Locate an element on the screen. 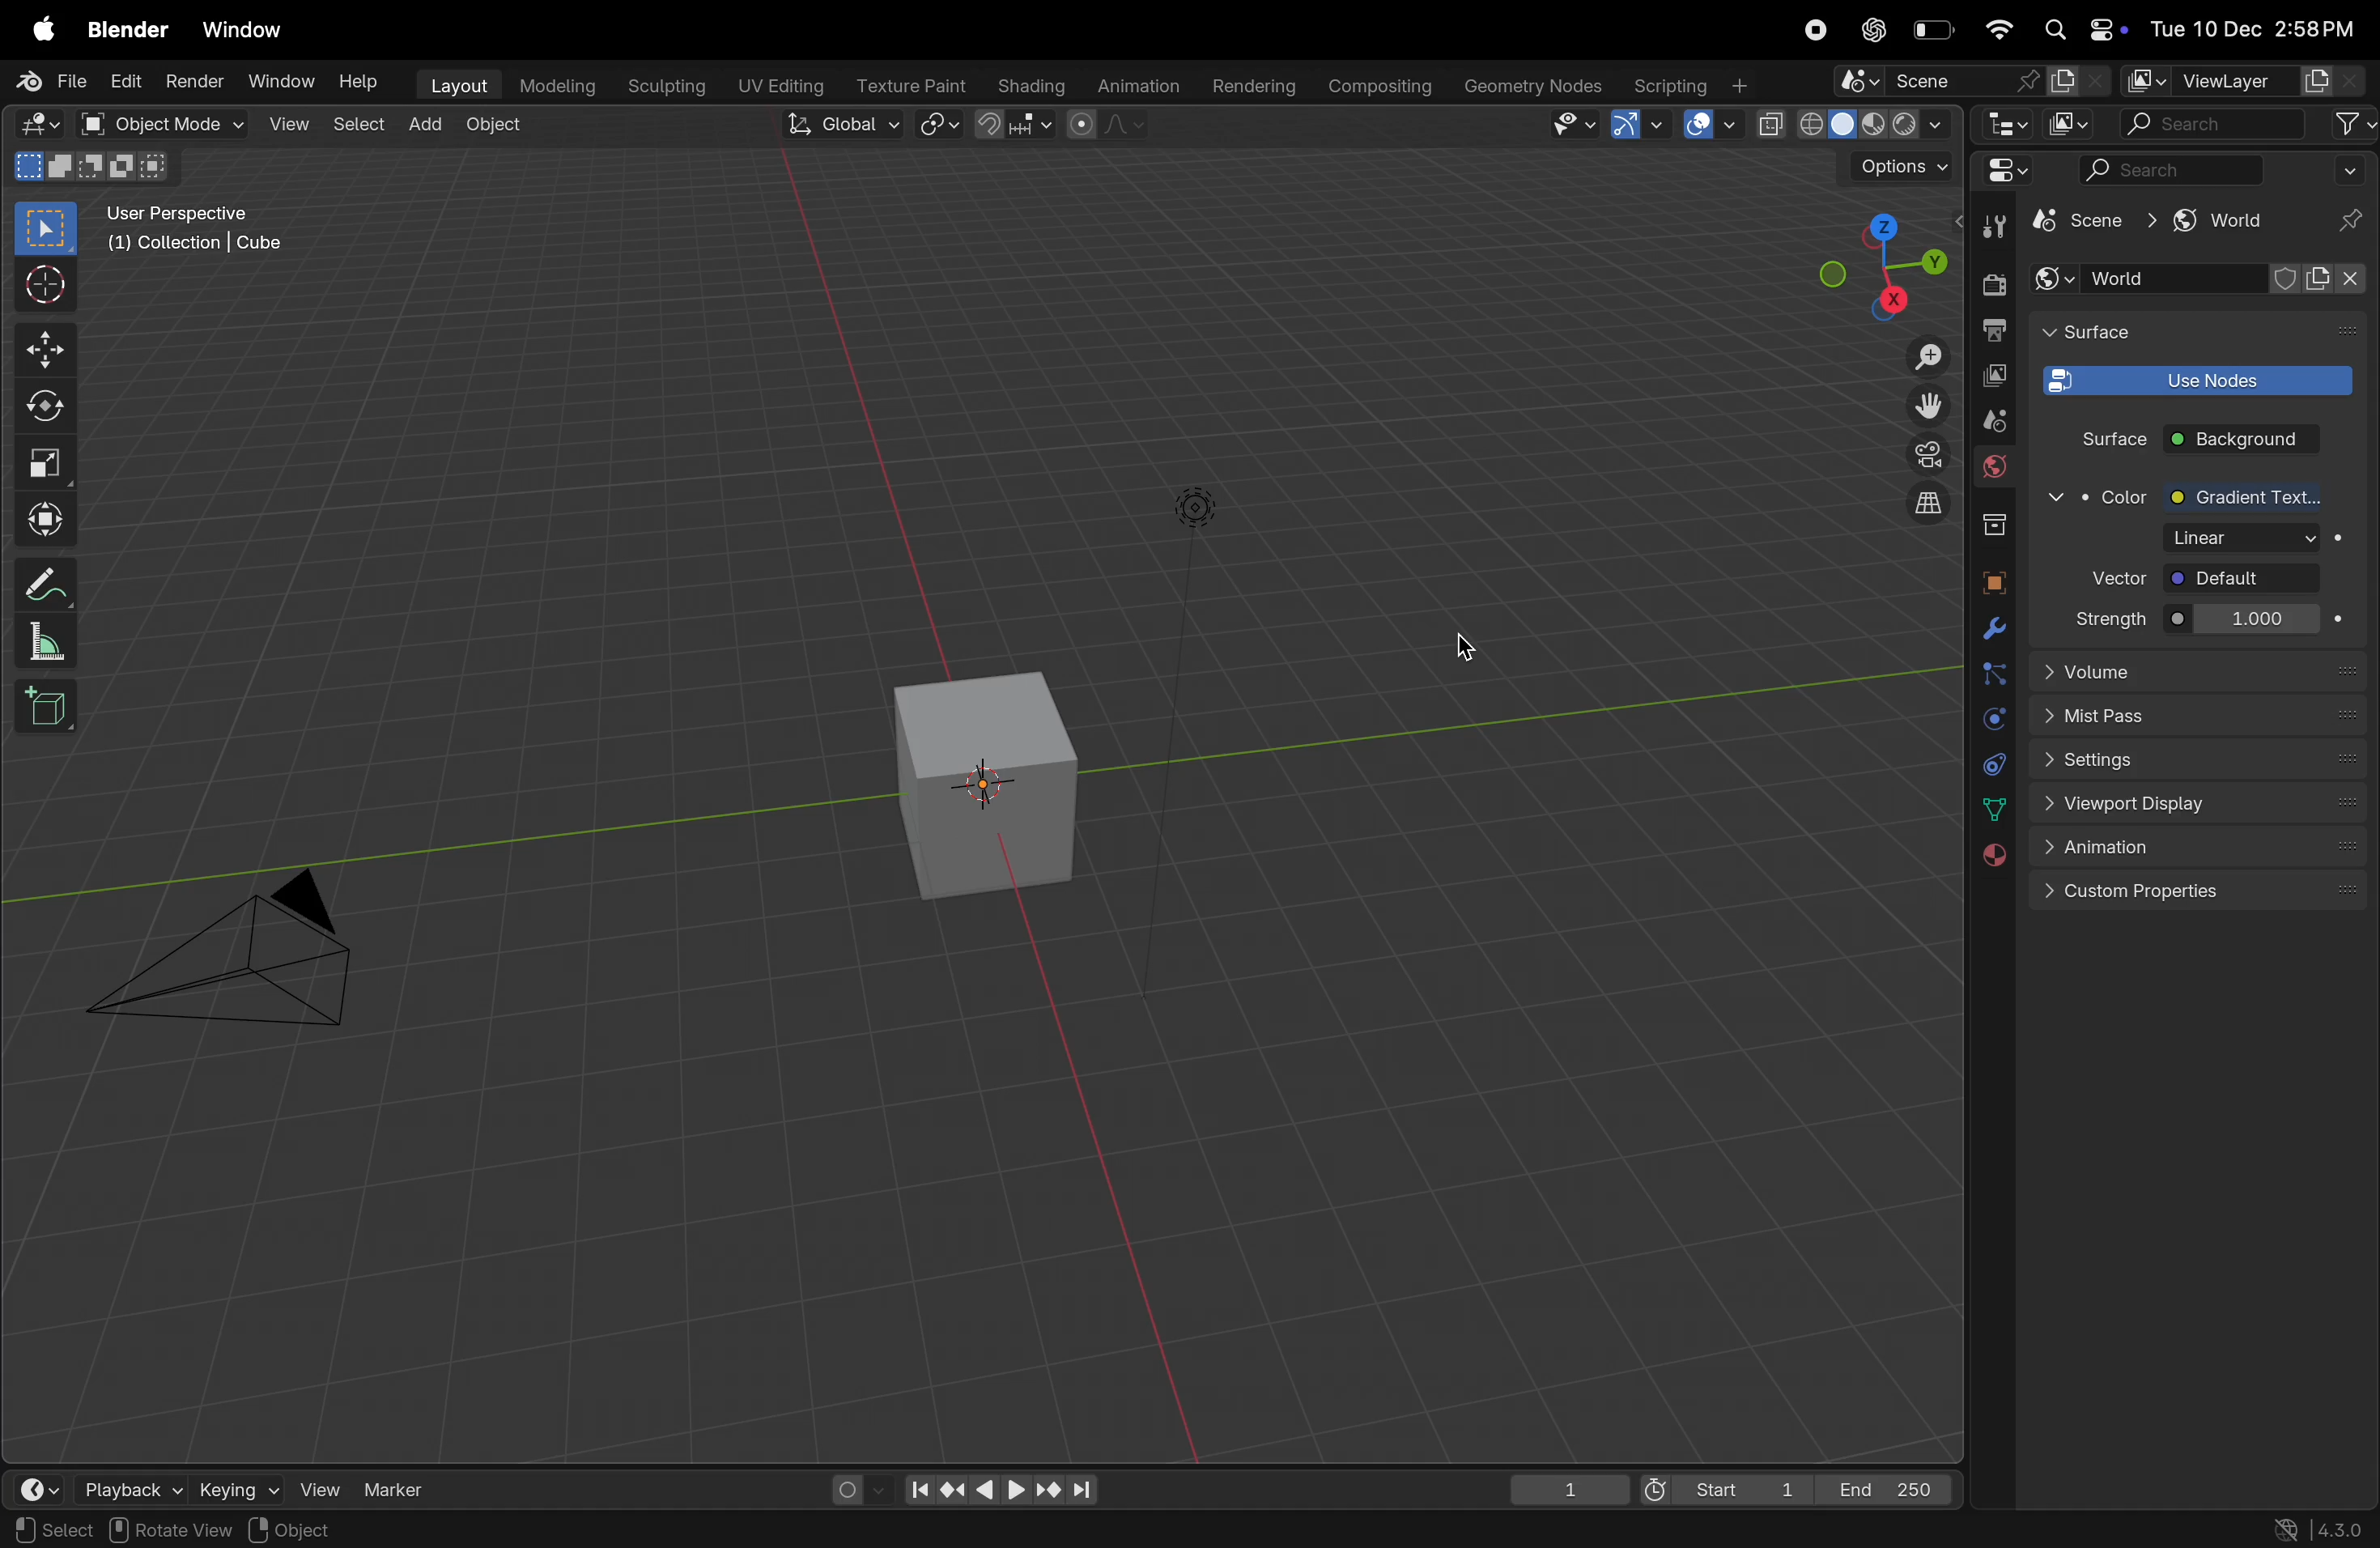 The width and height of the screenshot is (2380, 1548). select is located at coordinates (355, 125).